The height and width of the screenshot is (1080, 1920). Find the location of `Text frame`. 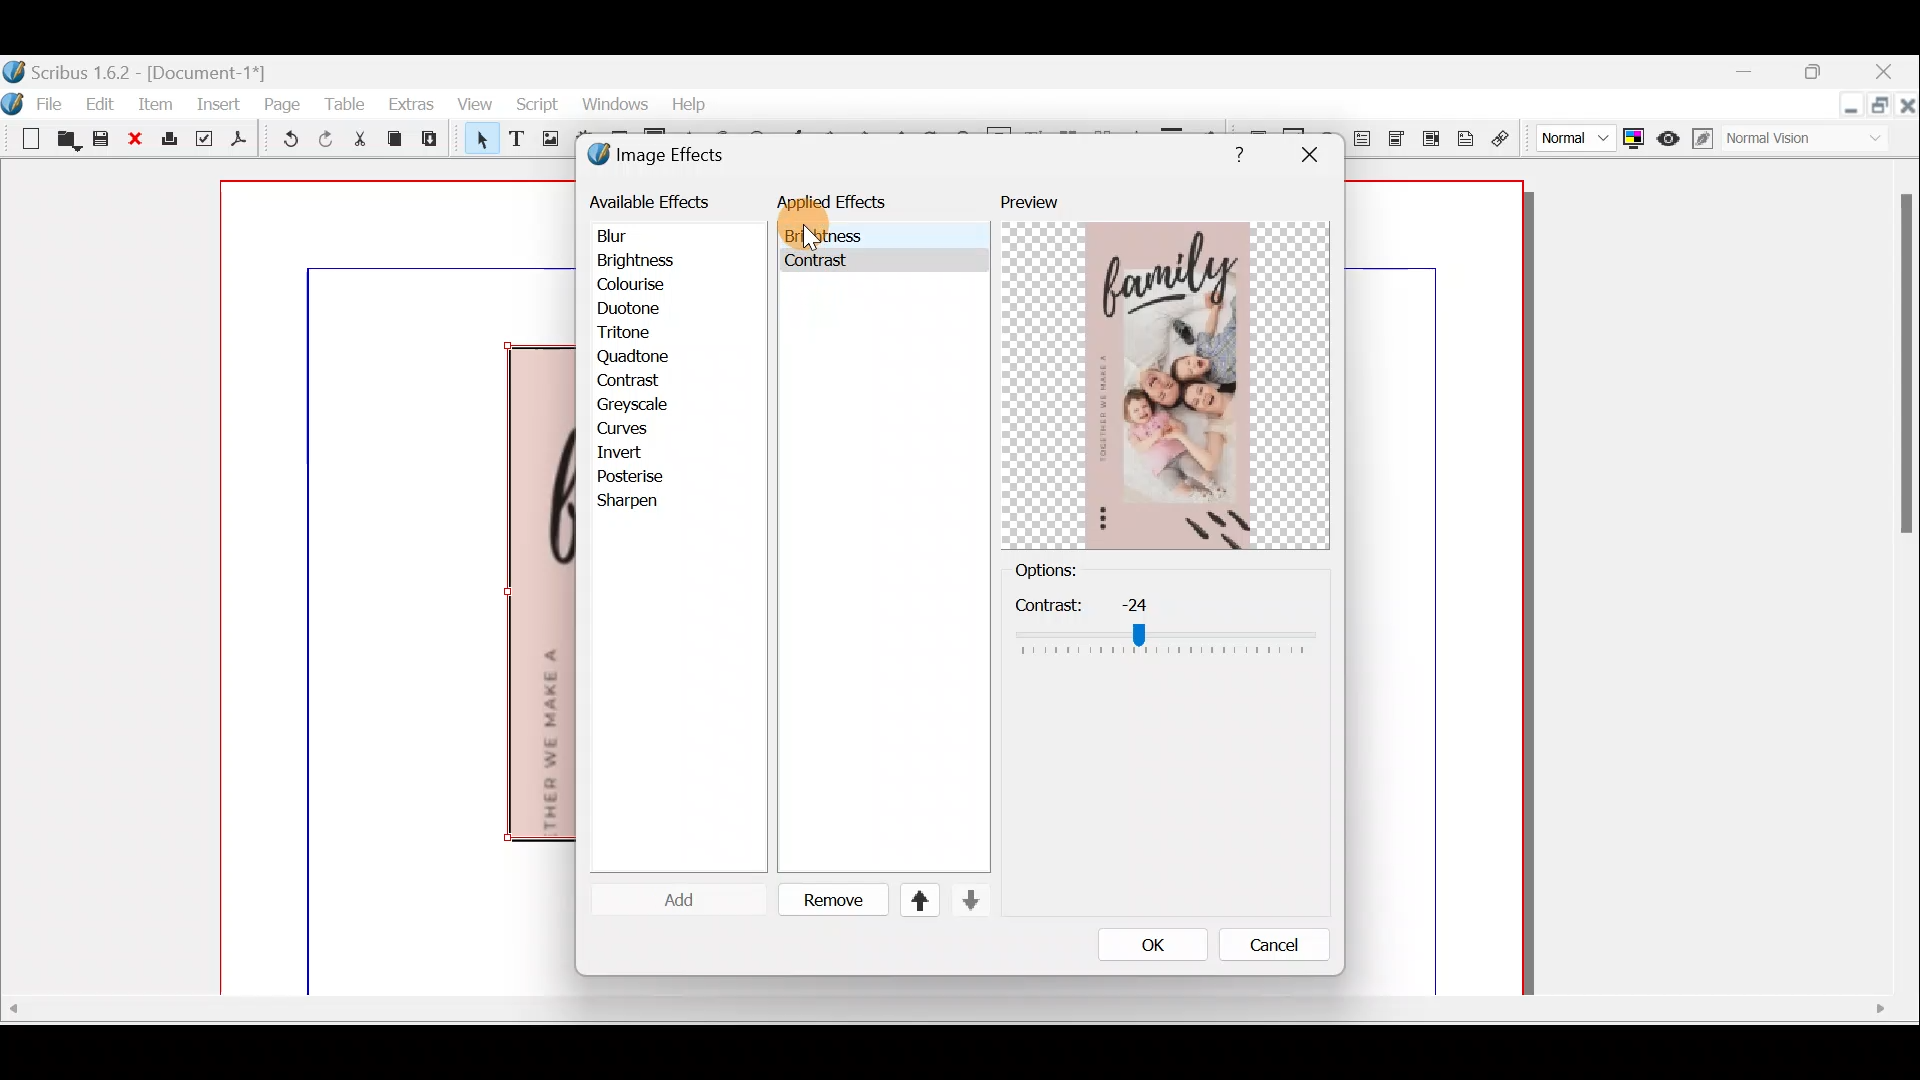

Text frame is located at coordinates (515, 140).